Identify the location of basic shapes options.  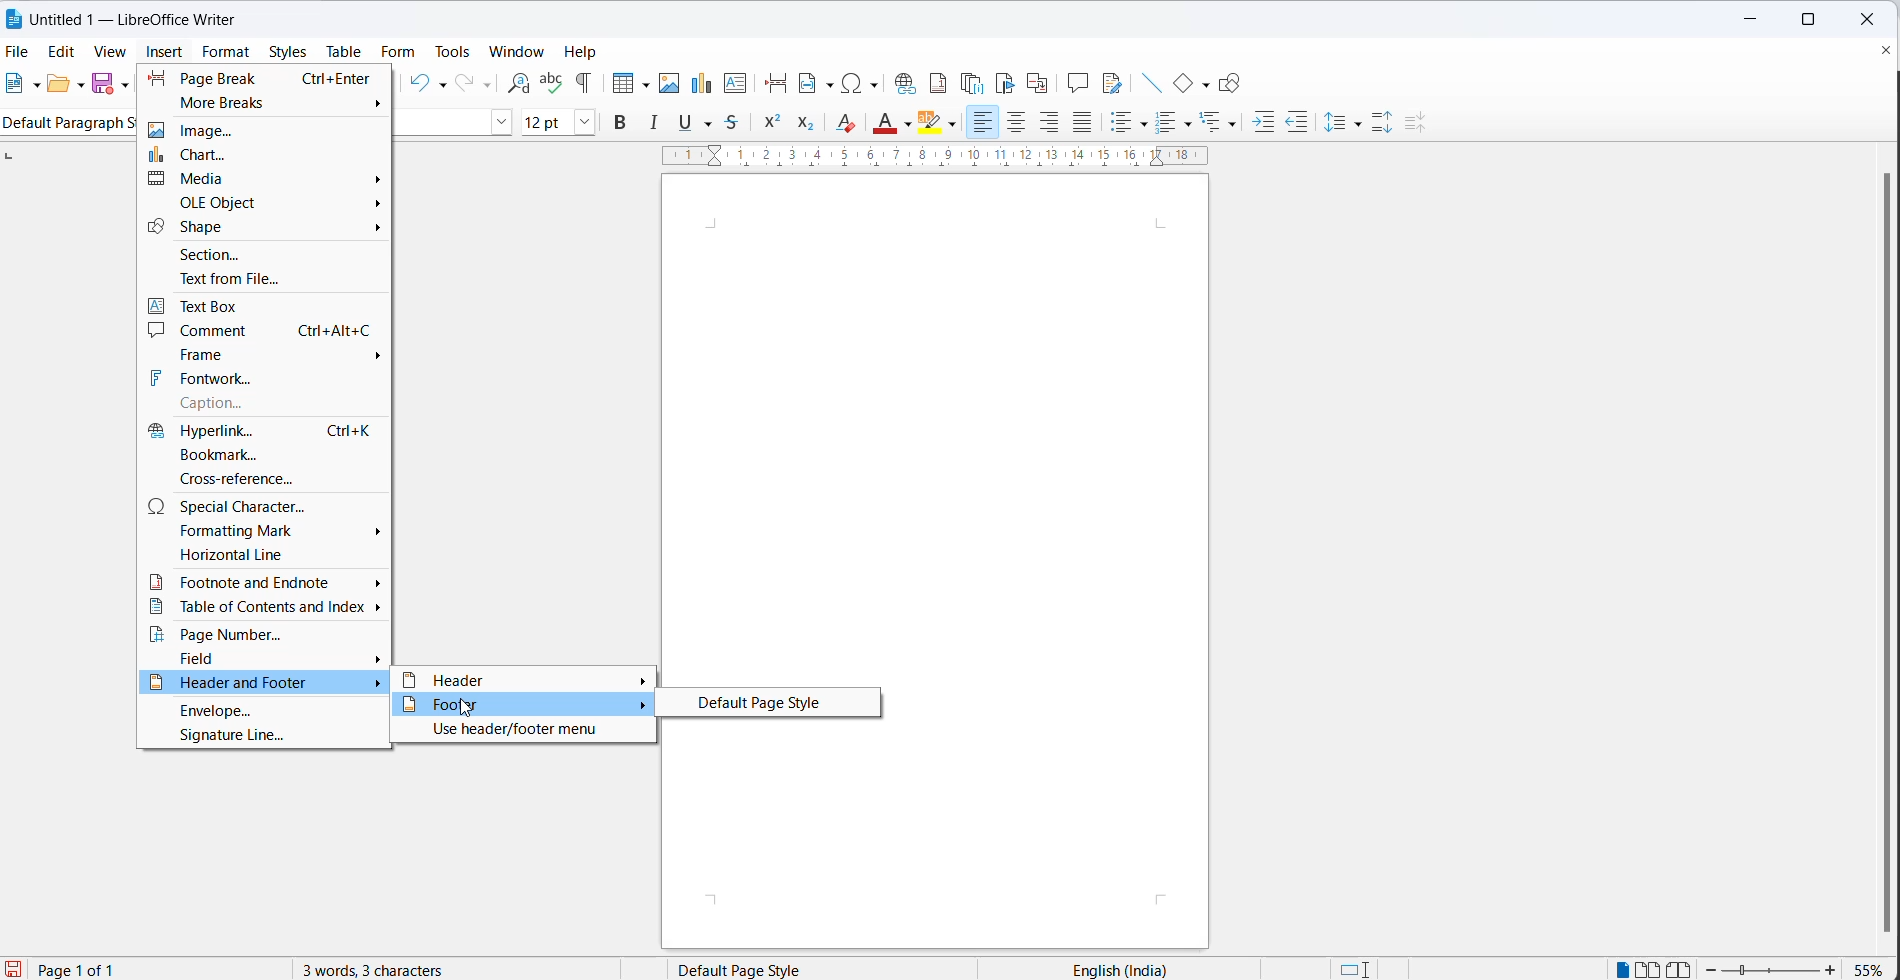
(1207, 88).